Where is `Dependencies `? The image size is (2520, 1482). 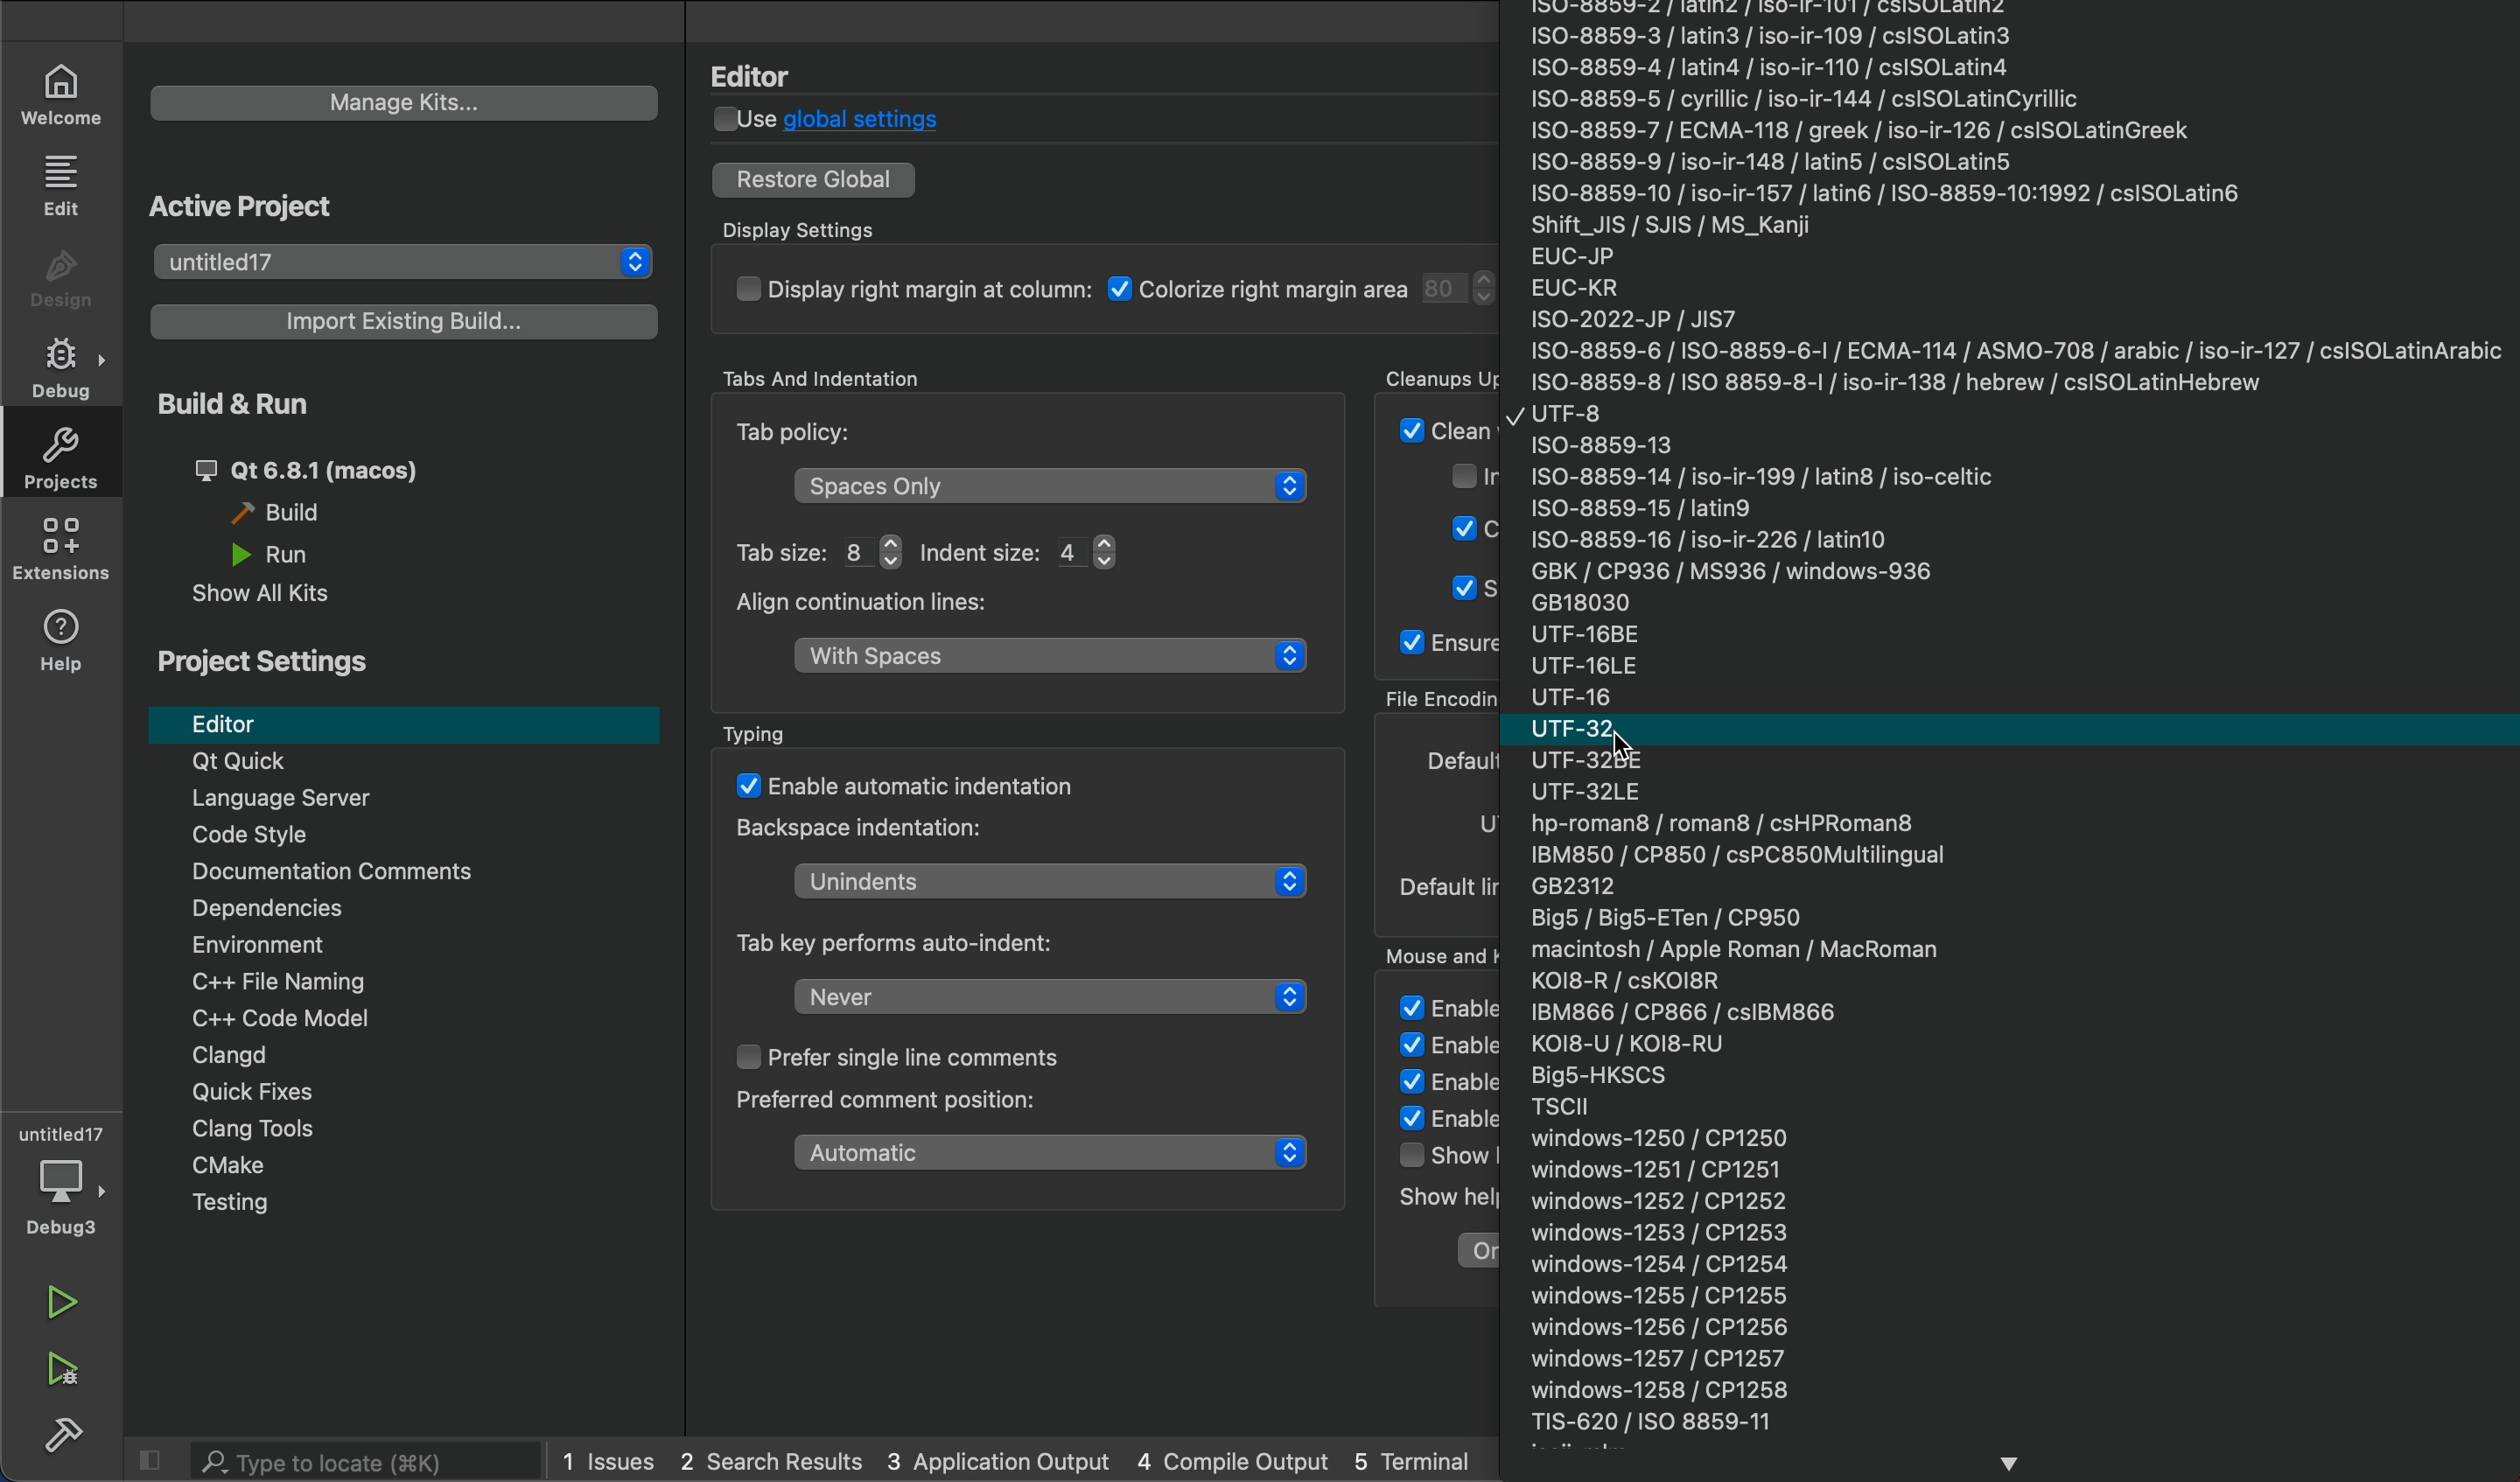 Dependencies  is located at coordinates (392, 909).